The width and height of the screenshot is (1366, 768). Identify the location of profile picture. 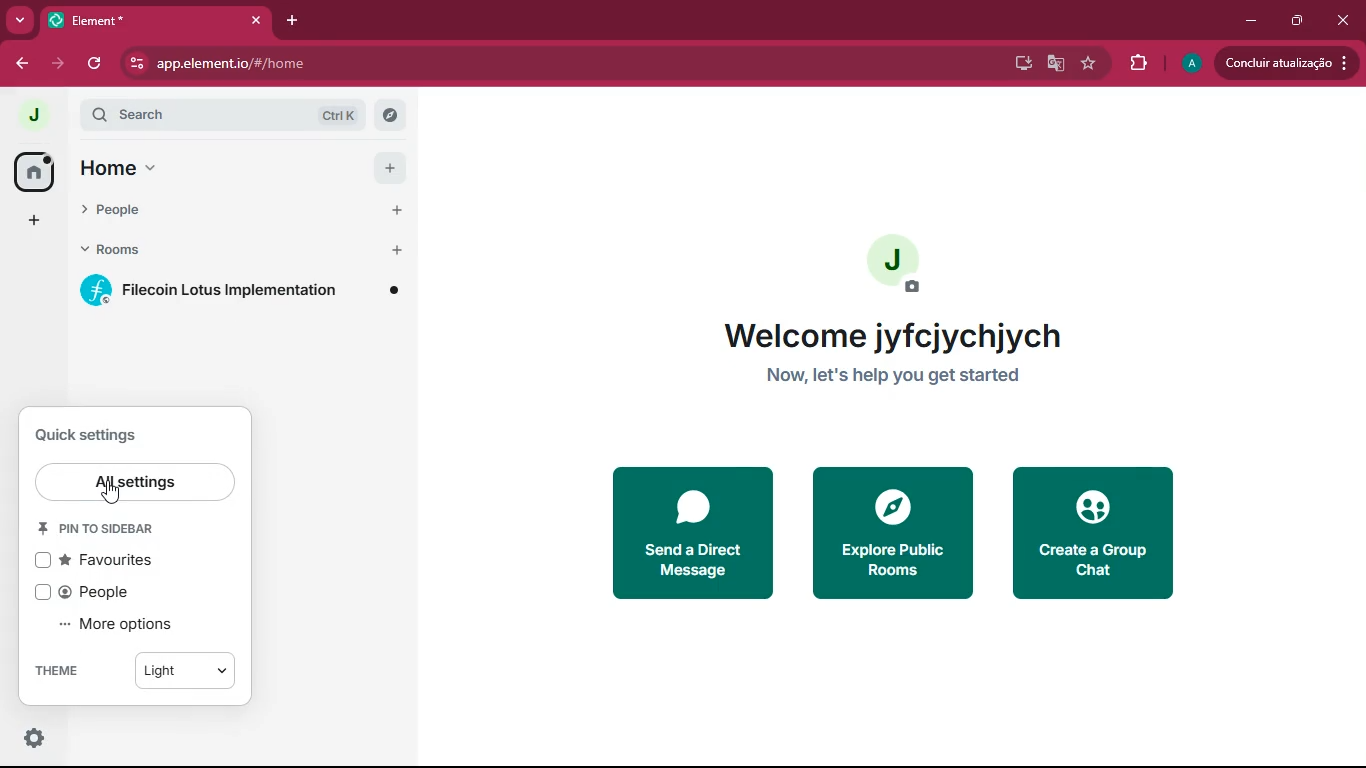
(900, 264).